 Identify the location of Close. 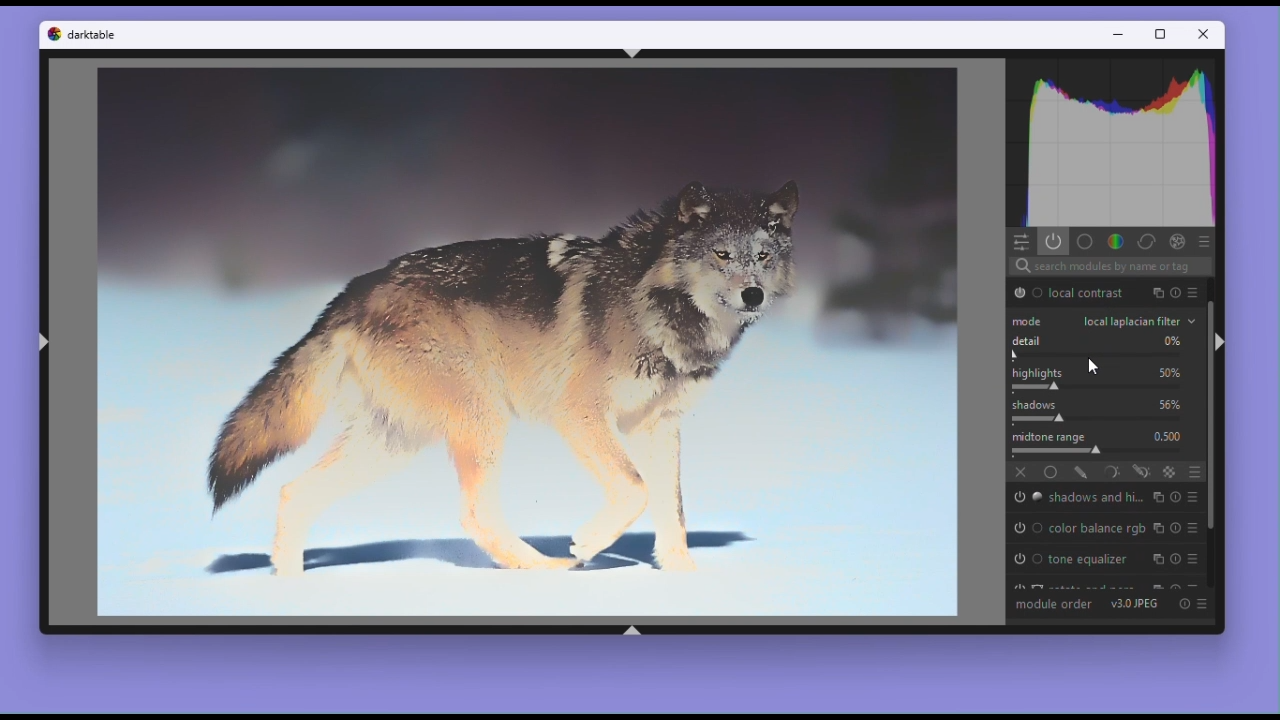
(1204, 35).